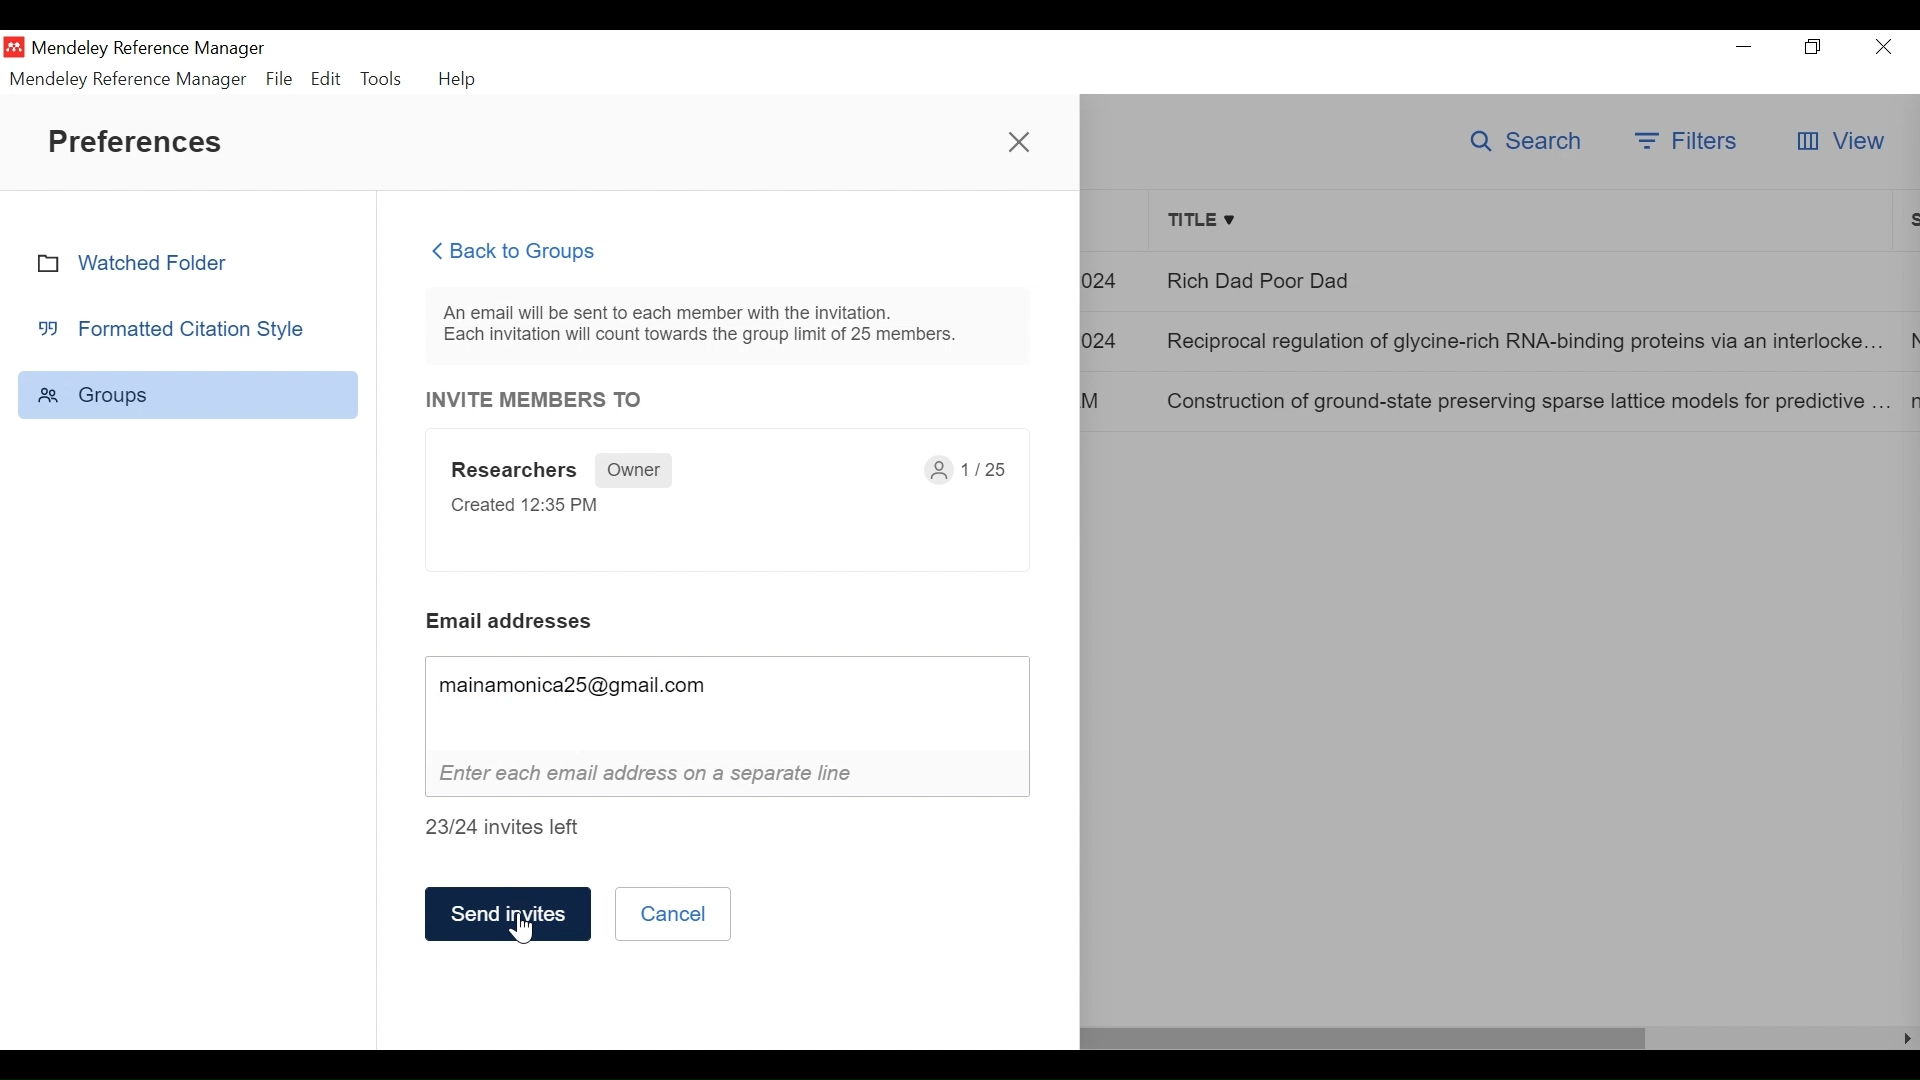  What do you see at coordinates (504, 918) in the screenshot?
I see `Send invites` at bounding box center [504, 918].